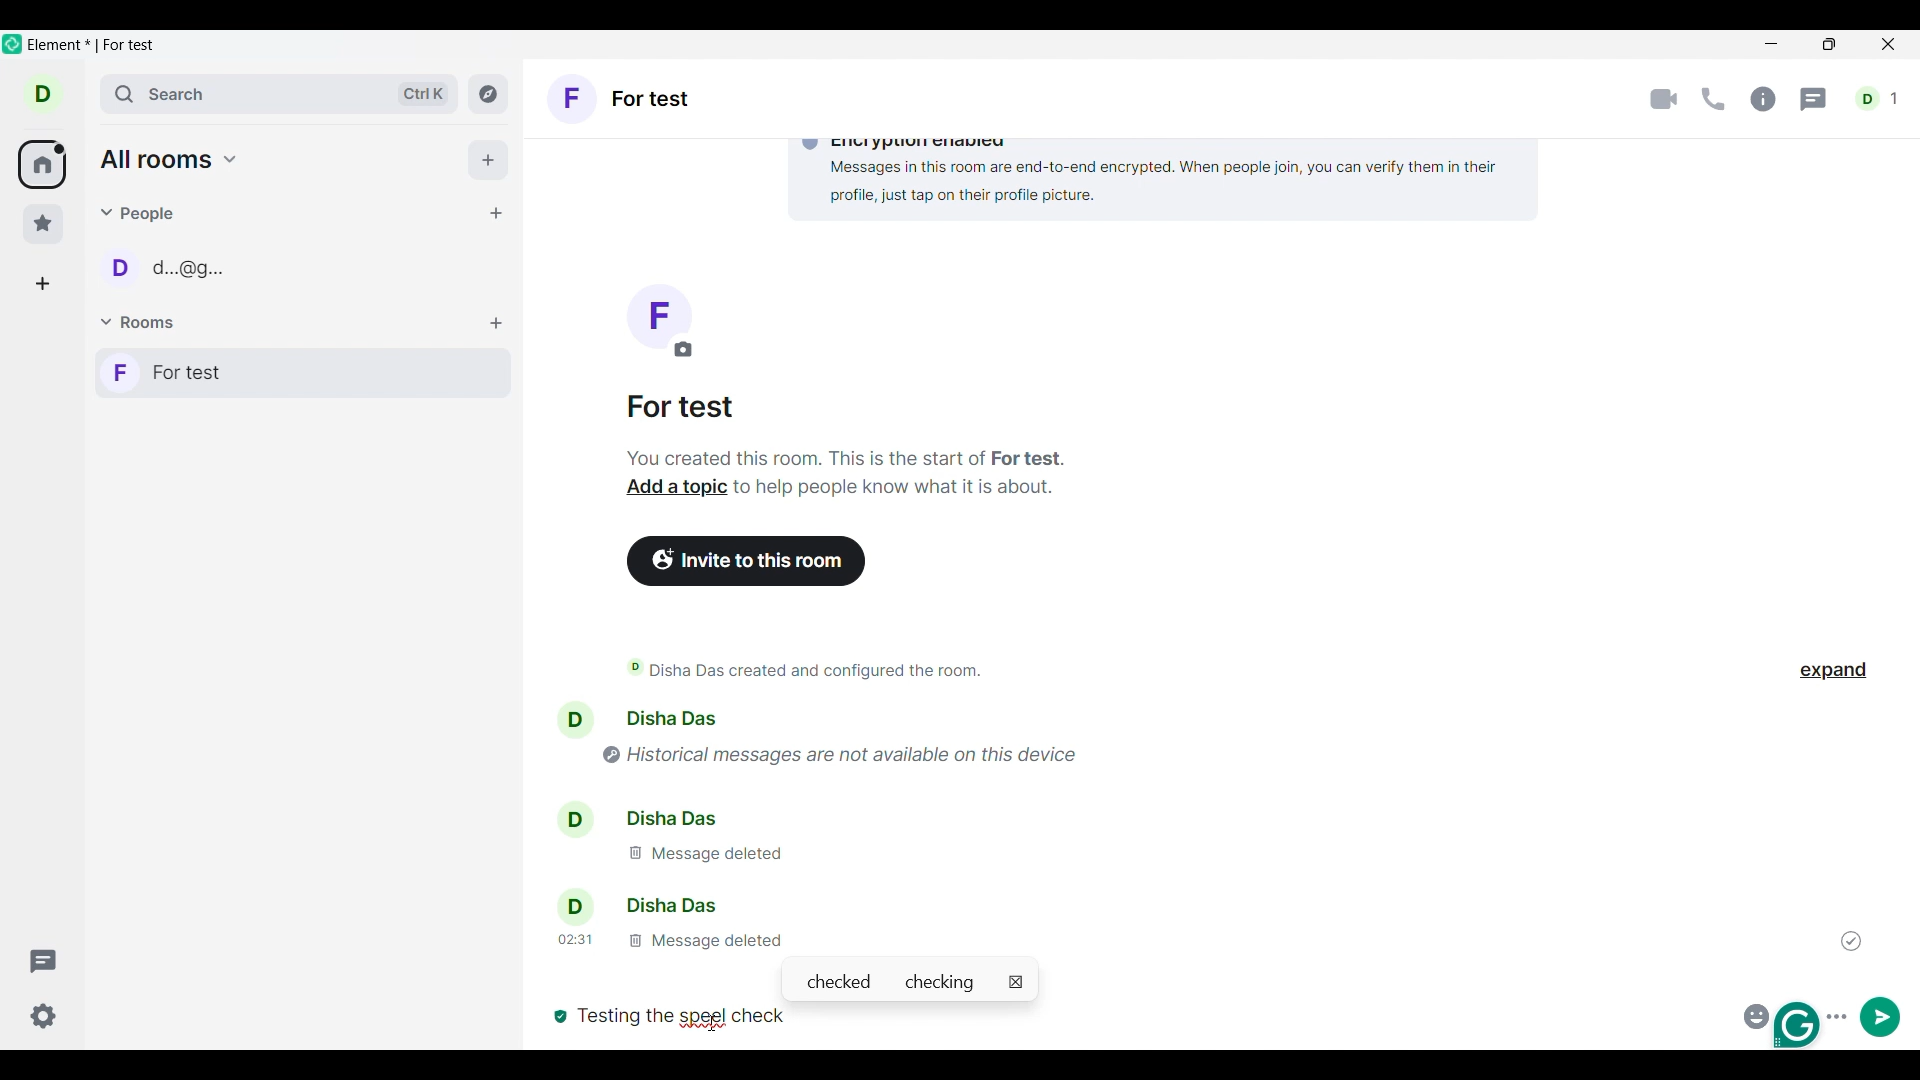  I want to click on Click to expand, so click(1833, 671).